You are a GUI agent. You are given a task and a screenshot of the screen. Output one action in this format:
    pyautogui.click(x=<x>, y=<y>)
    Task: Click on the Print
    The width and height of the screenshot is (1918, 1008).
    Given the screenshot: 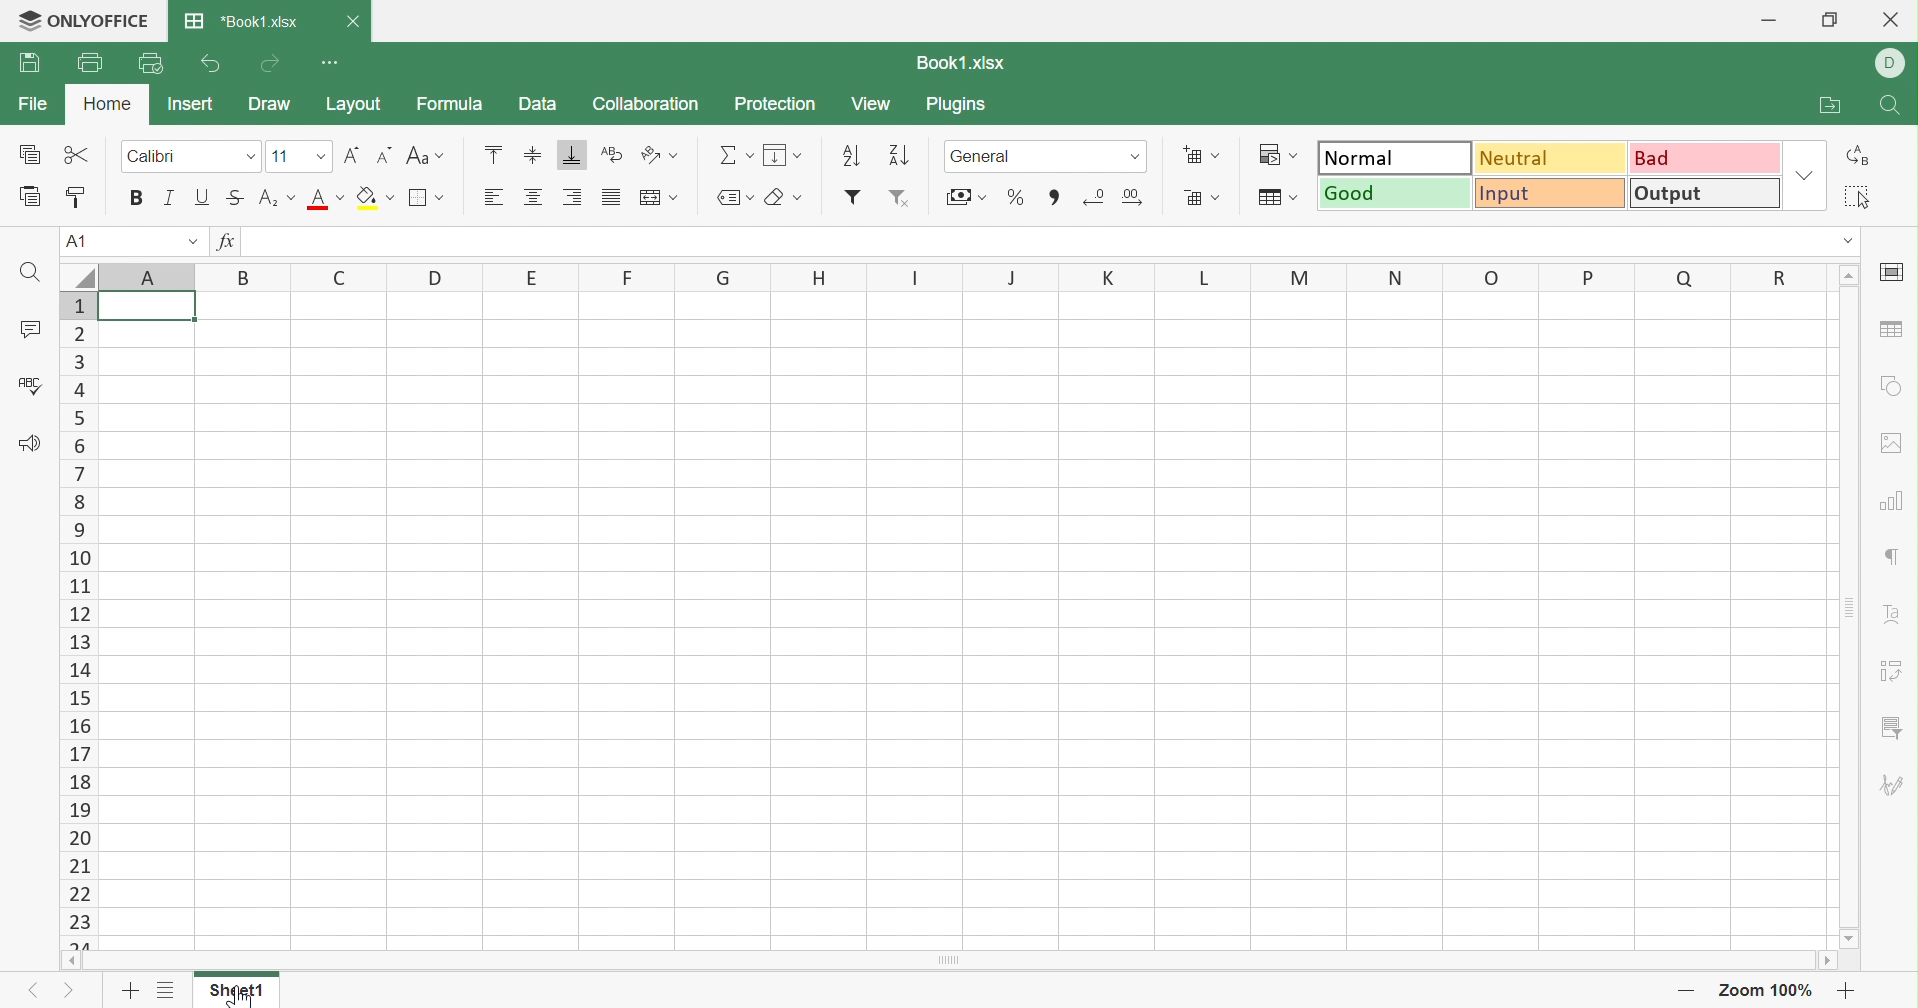 What is the action you would take?
    pyautogui.click(x=90, y=61)
    